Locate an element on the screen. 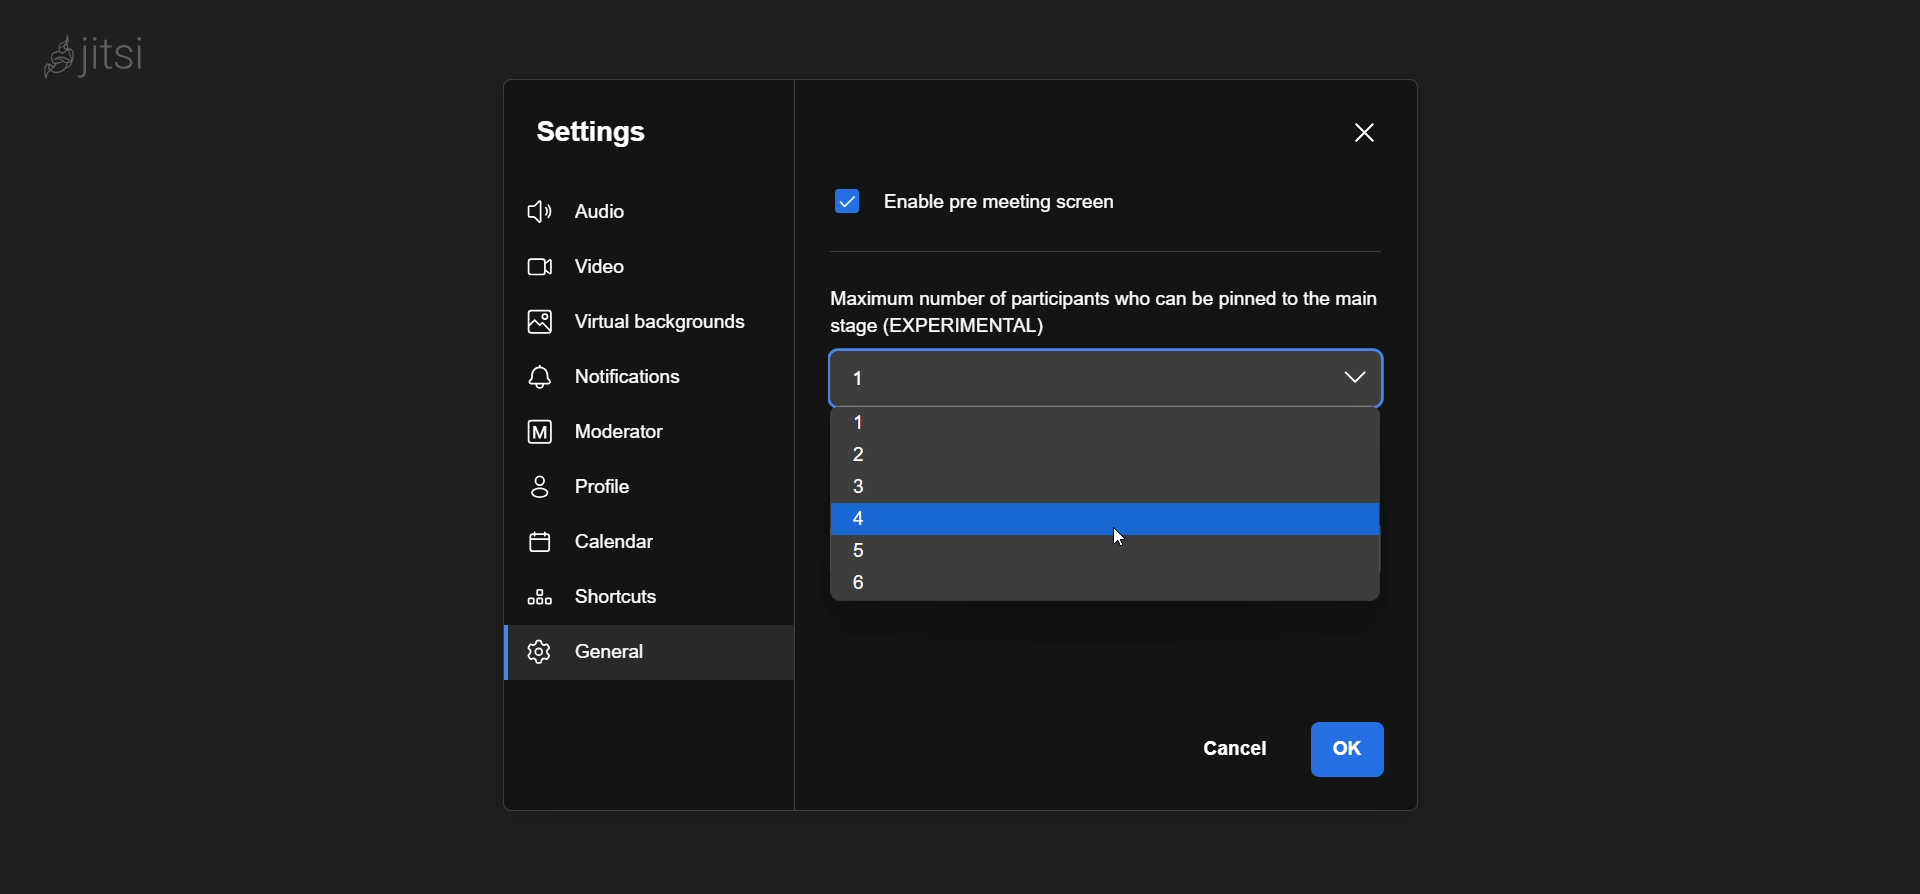 The height and width of the screenshot is (894, 1920). 4 is located at coordinates (892, 520).